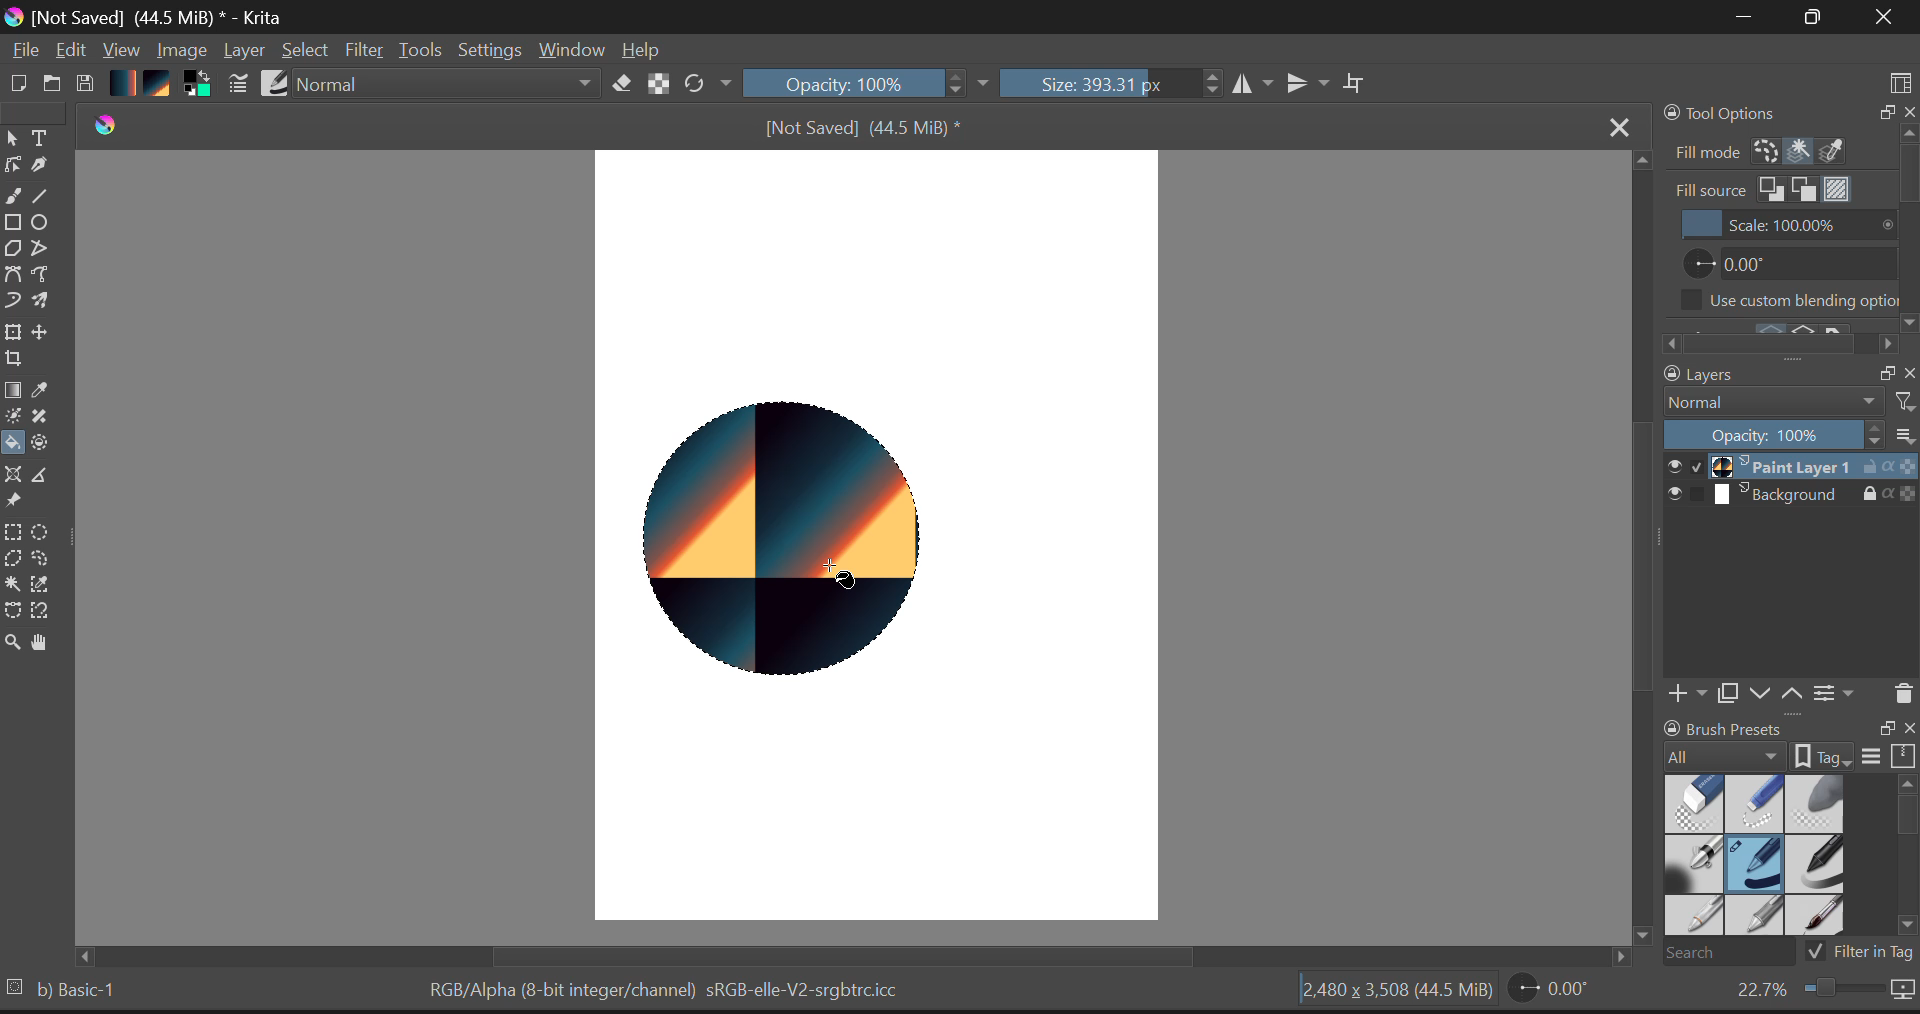 The image size is (1920, 1014). What do you see at coordinates (47, 302) in the screenshot?
I see `Multibrush Tool` at bounding box center [47, 302].